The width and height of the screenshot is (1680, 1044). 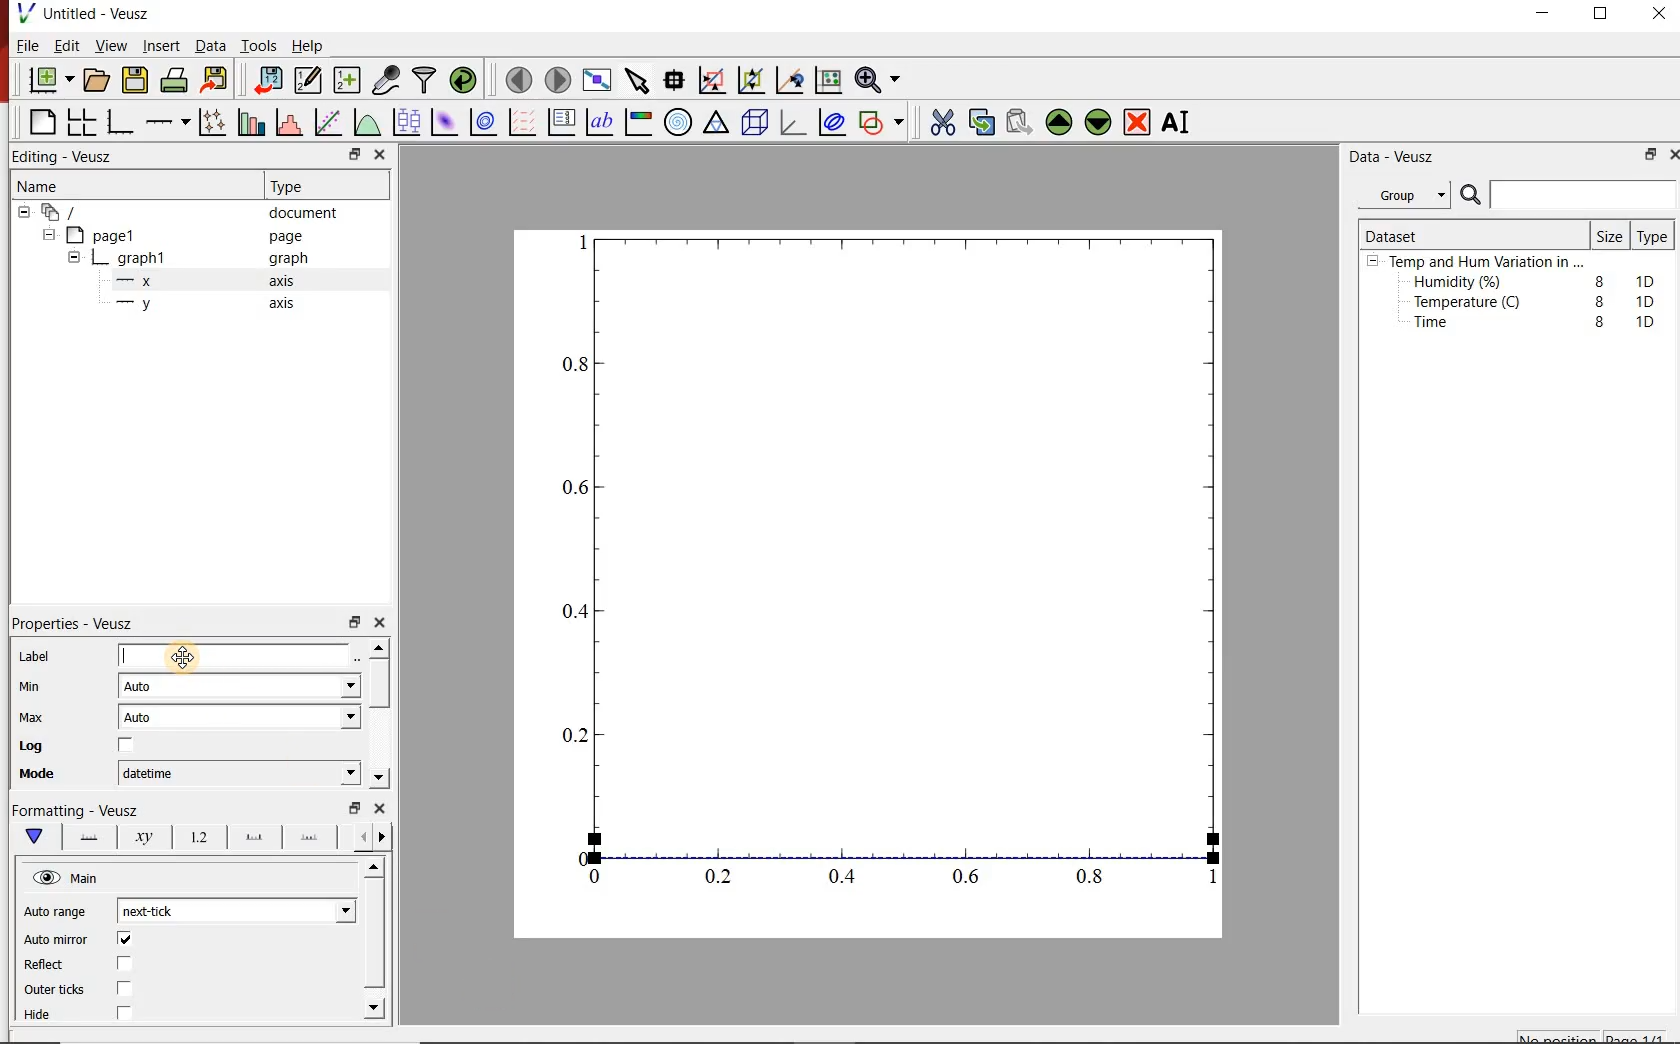 What do you see at coordinates (152, 308) in the screenshot?
I see `y` at bounding box center [152, 308].